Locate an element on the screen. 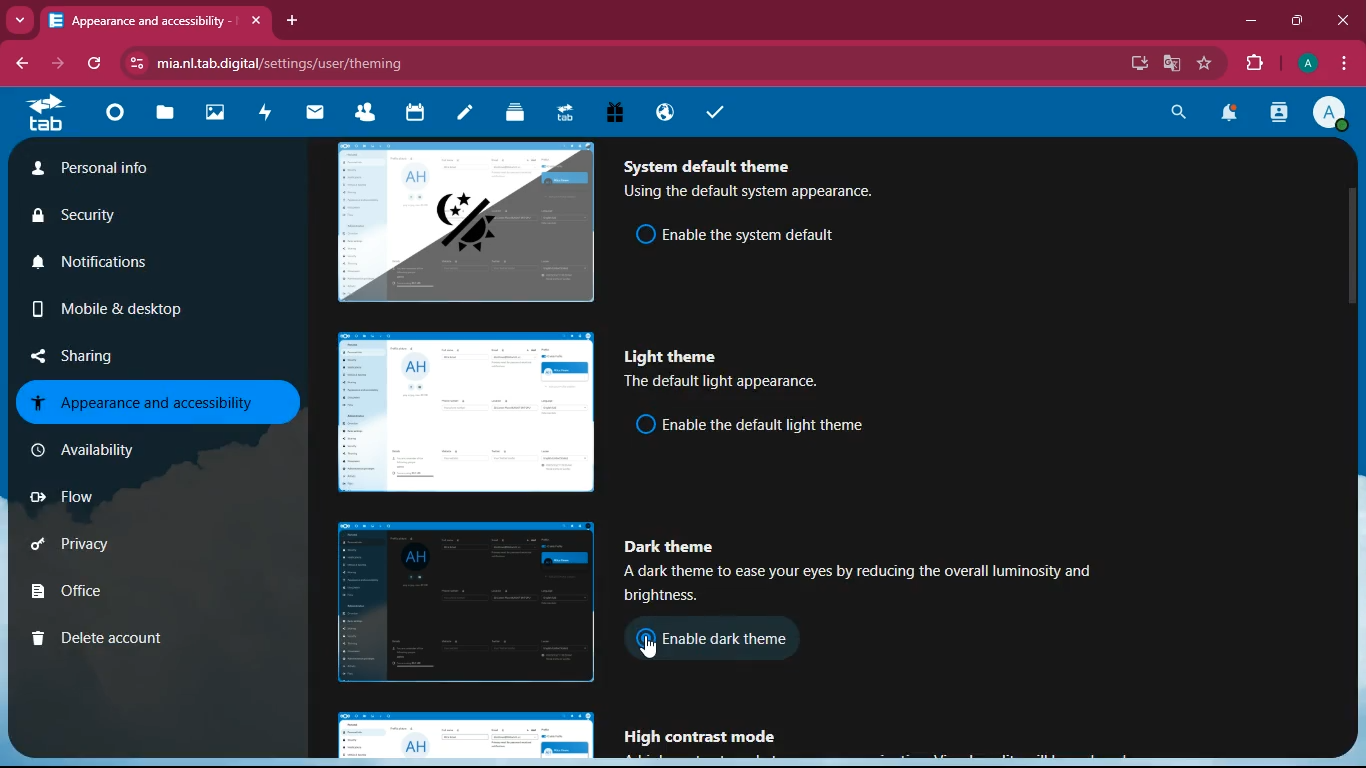  notifications is located at coordinates (126, 270).